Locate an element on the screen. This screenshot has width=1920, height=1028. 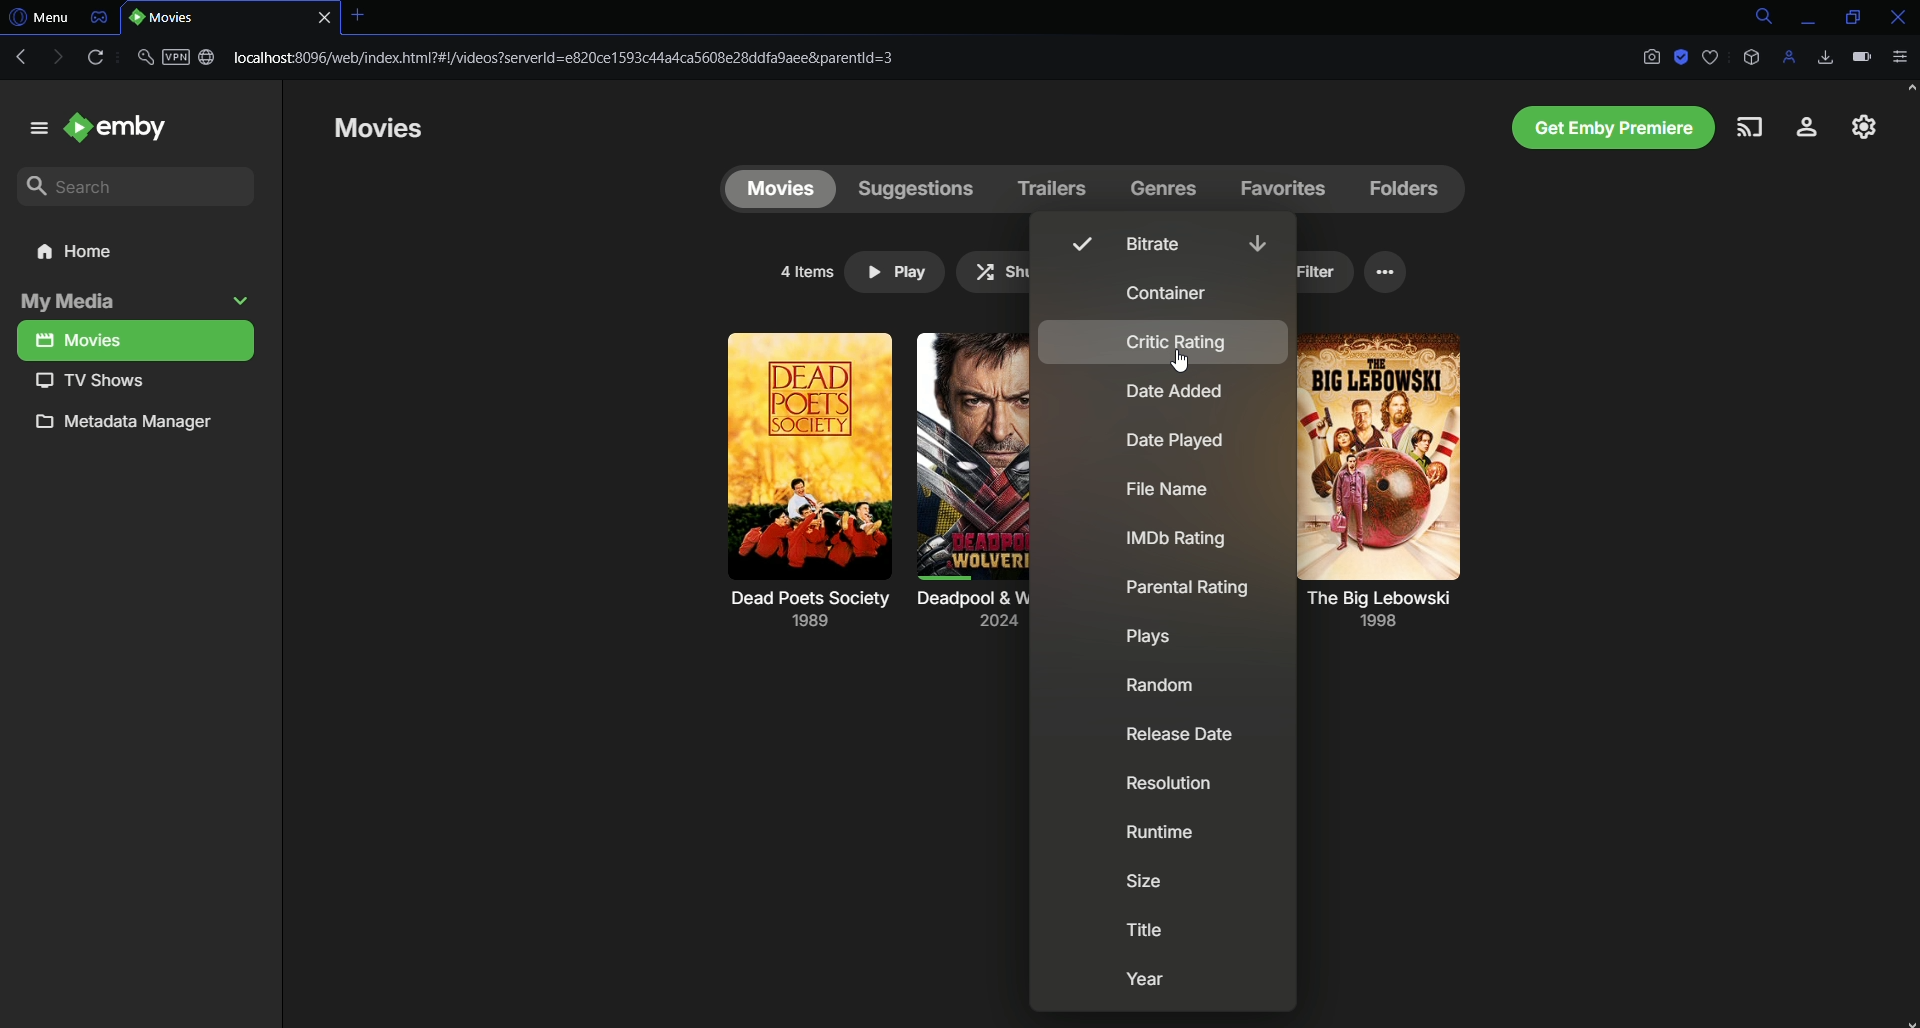
Link is located at coordinates (571, 56).